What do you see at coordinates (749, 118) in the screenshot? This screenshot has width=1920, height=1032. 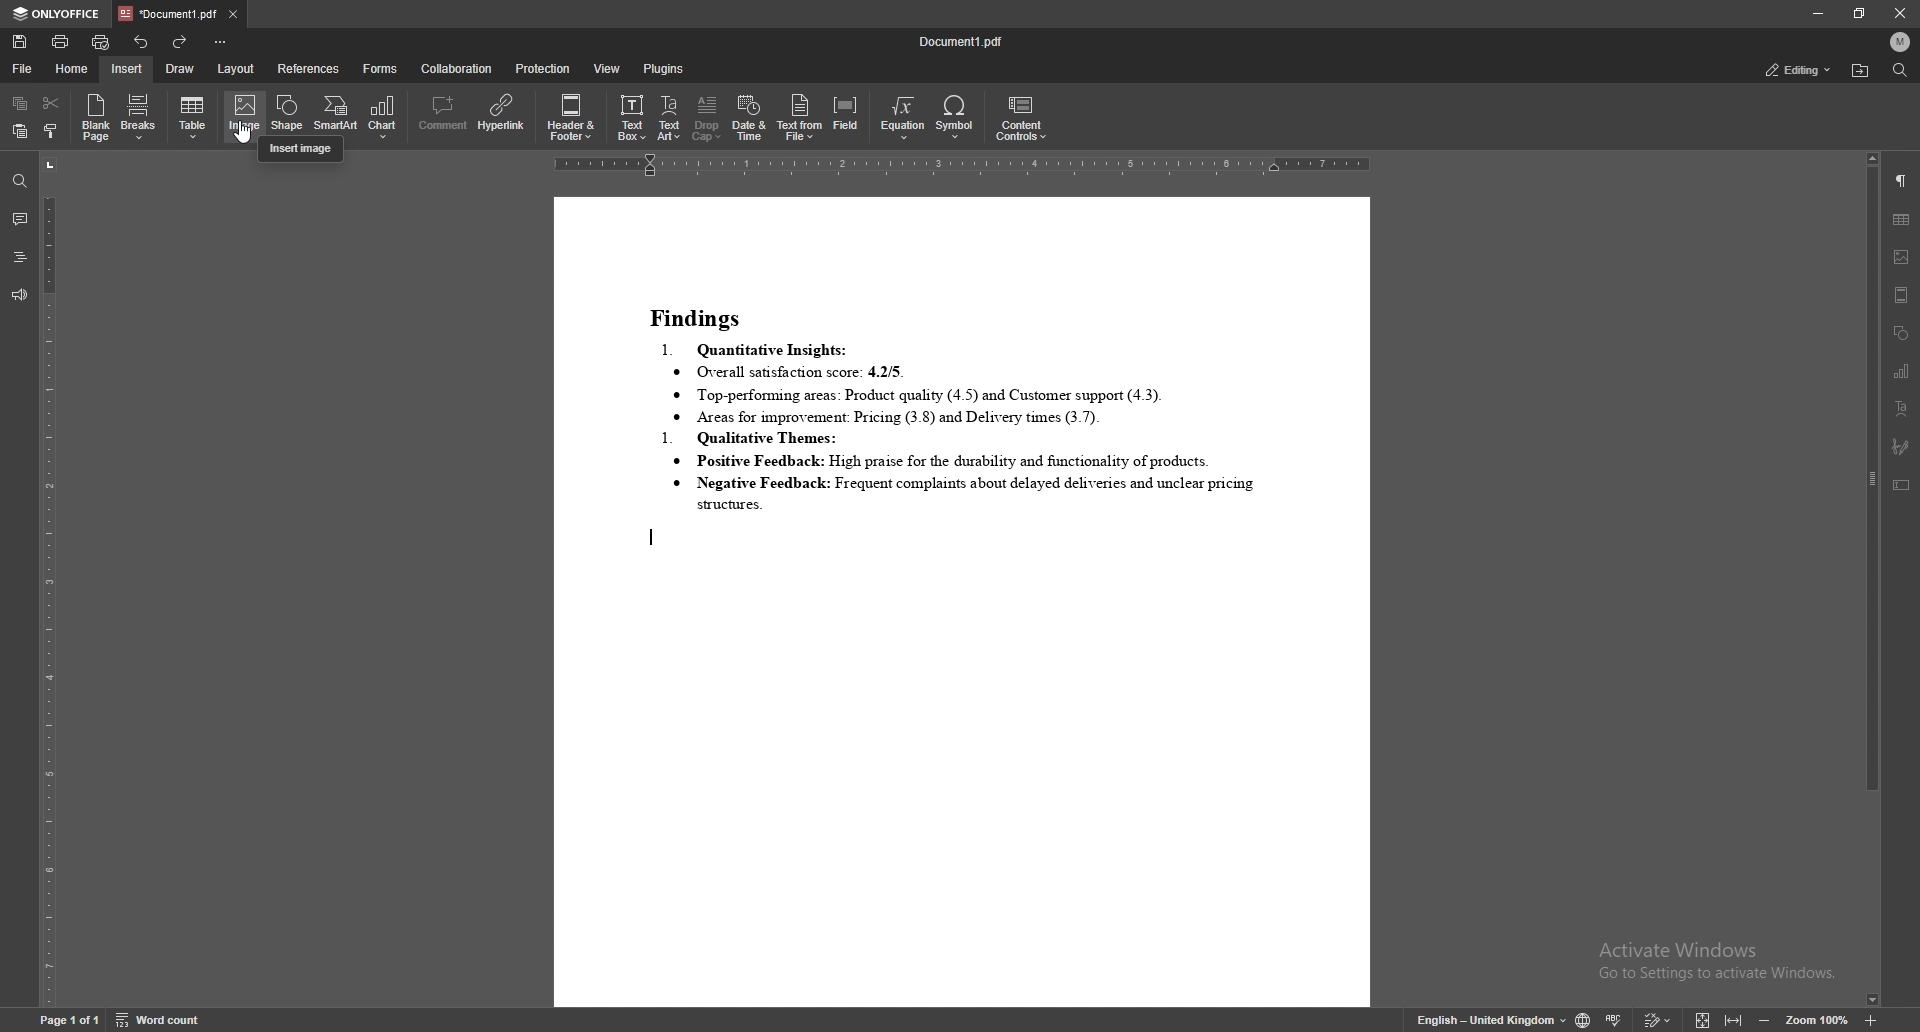 I see `date and time` at bounding box center [749, 118].